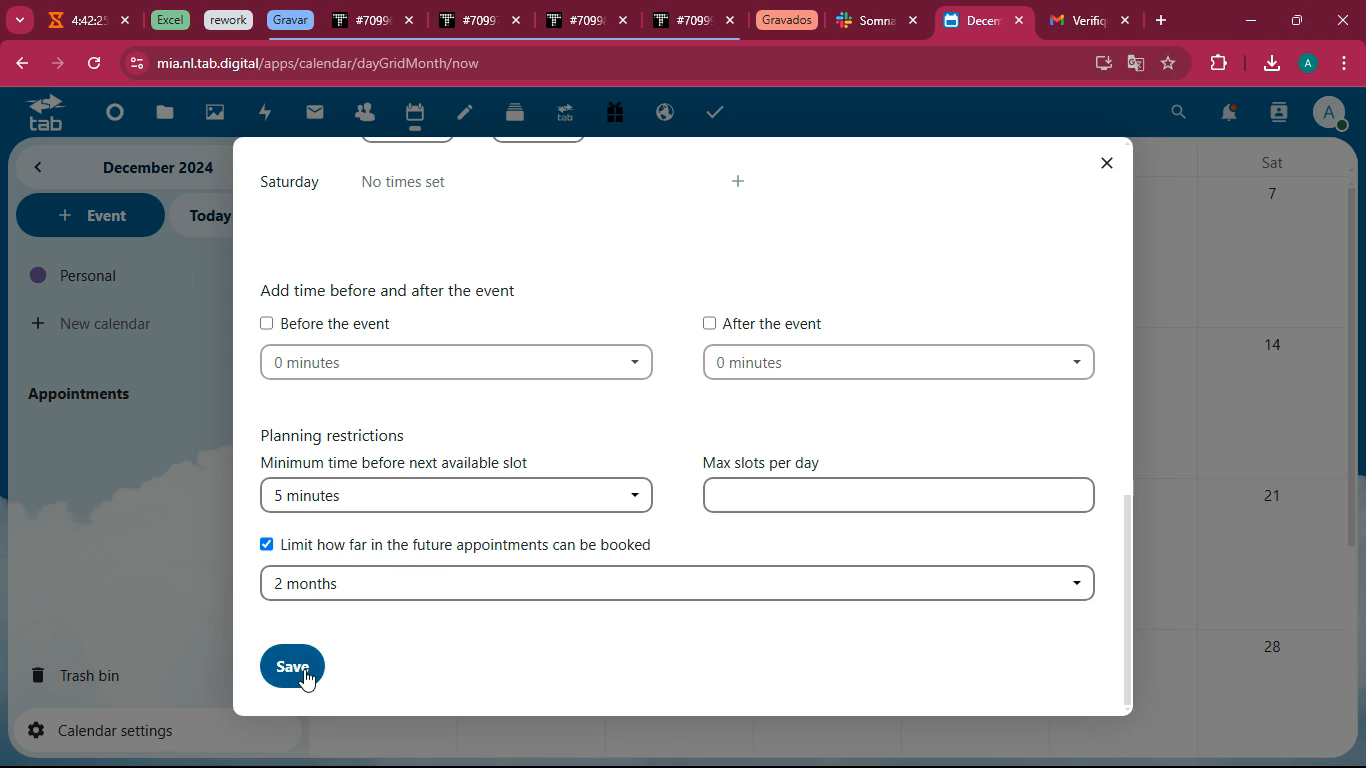 The width and height of the screenshot is (1366, 768). What do you see at coordinates (421, 185) in the screenshot?
I see `no times set` at bounding box center [421, 185].